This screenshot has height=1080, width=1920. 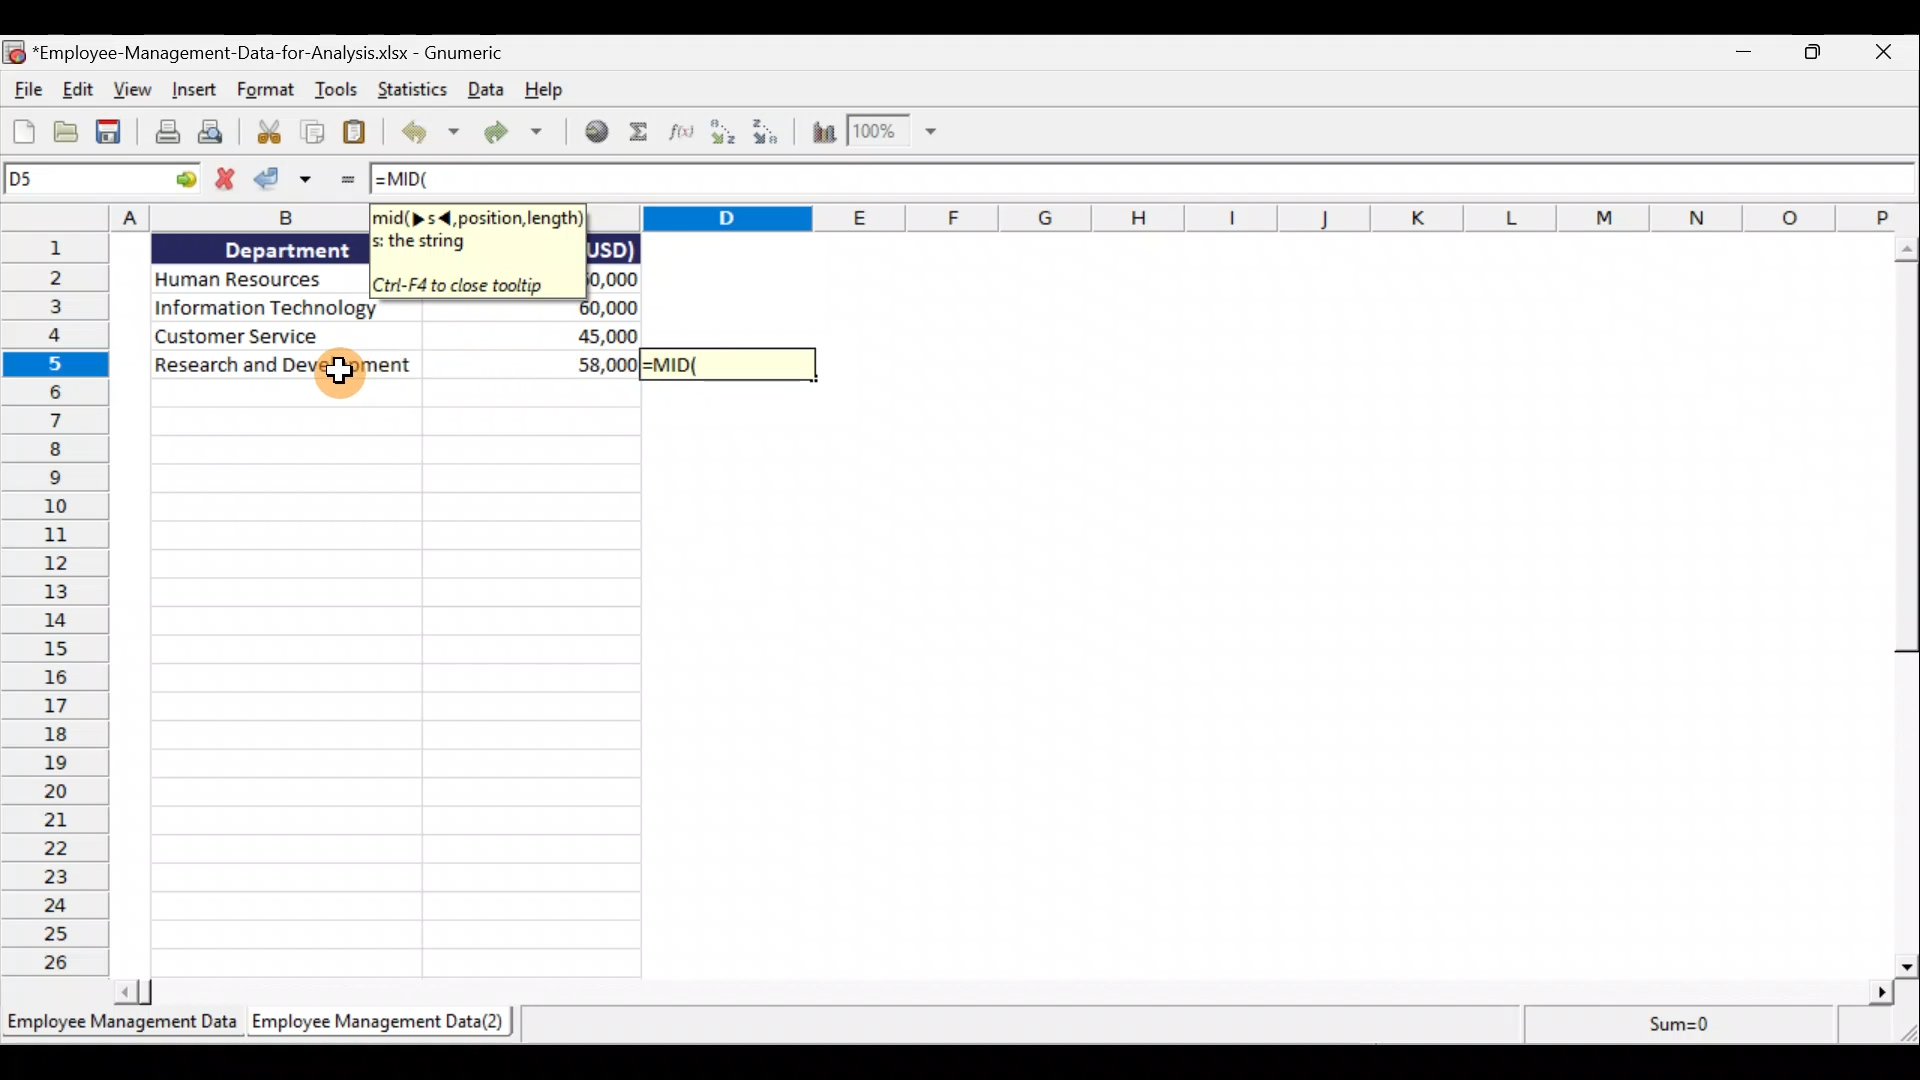 I want to click on Tools, so click(x=339, y=91).